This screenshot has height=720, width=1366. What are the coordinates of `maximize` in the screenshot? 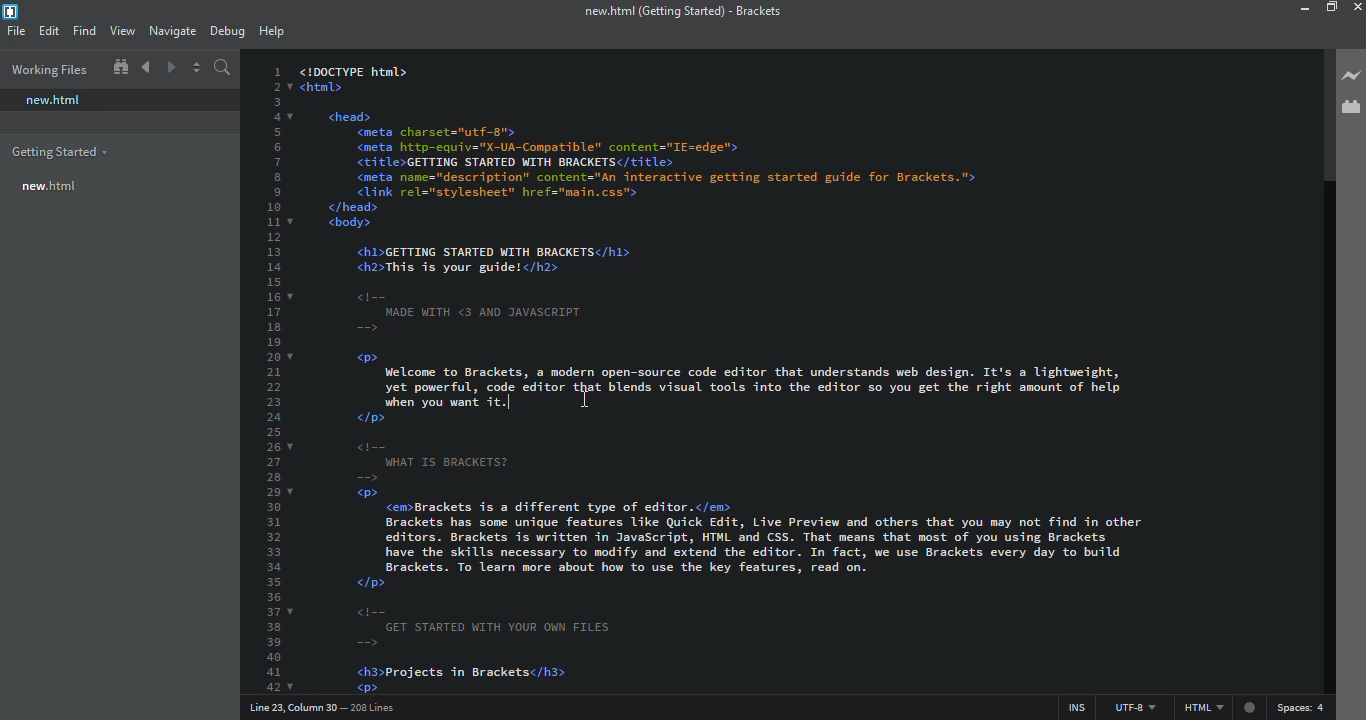 It's located at (1331, 7).